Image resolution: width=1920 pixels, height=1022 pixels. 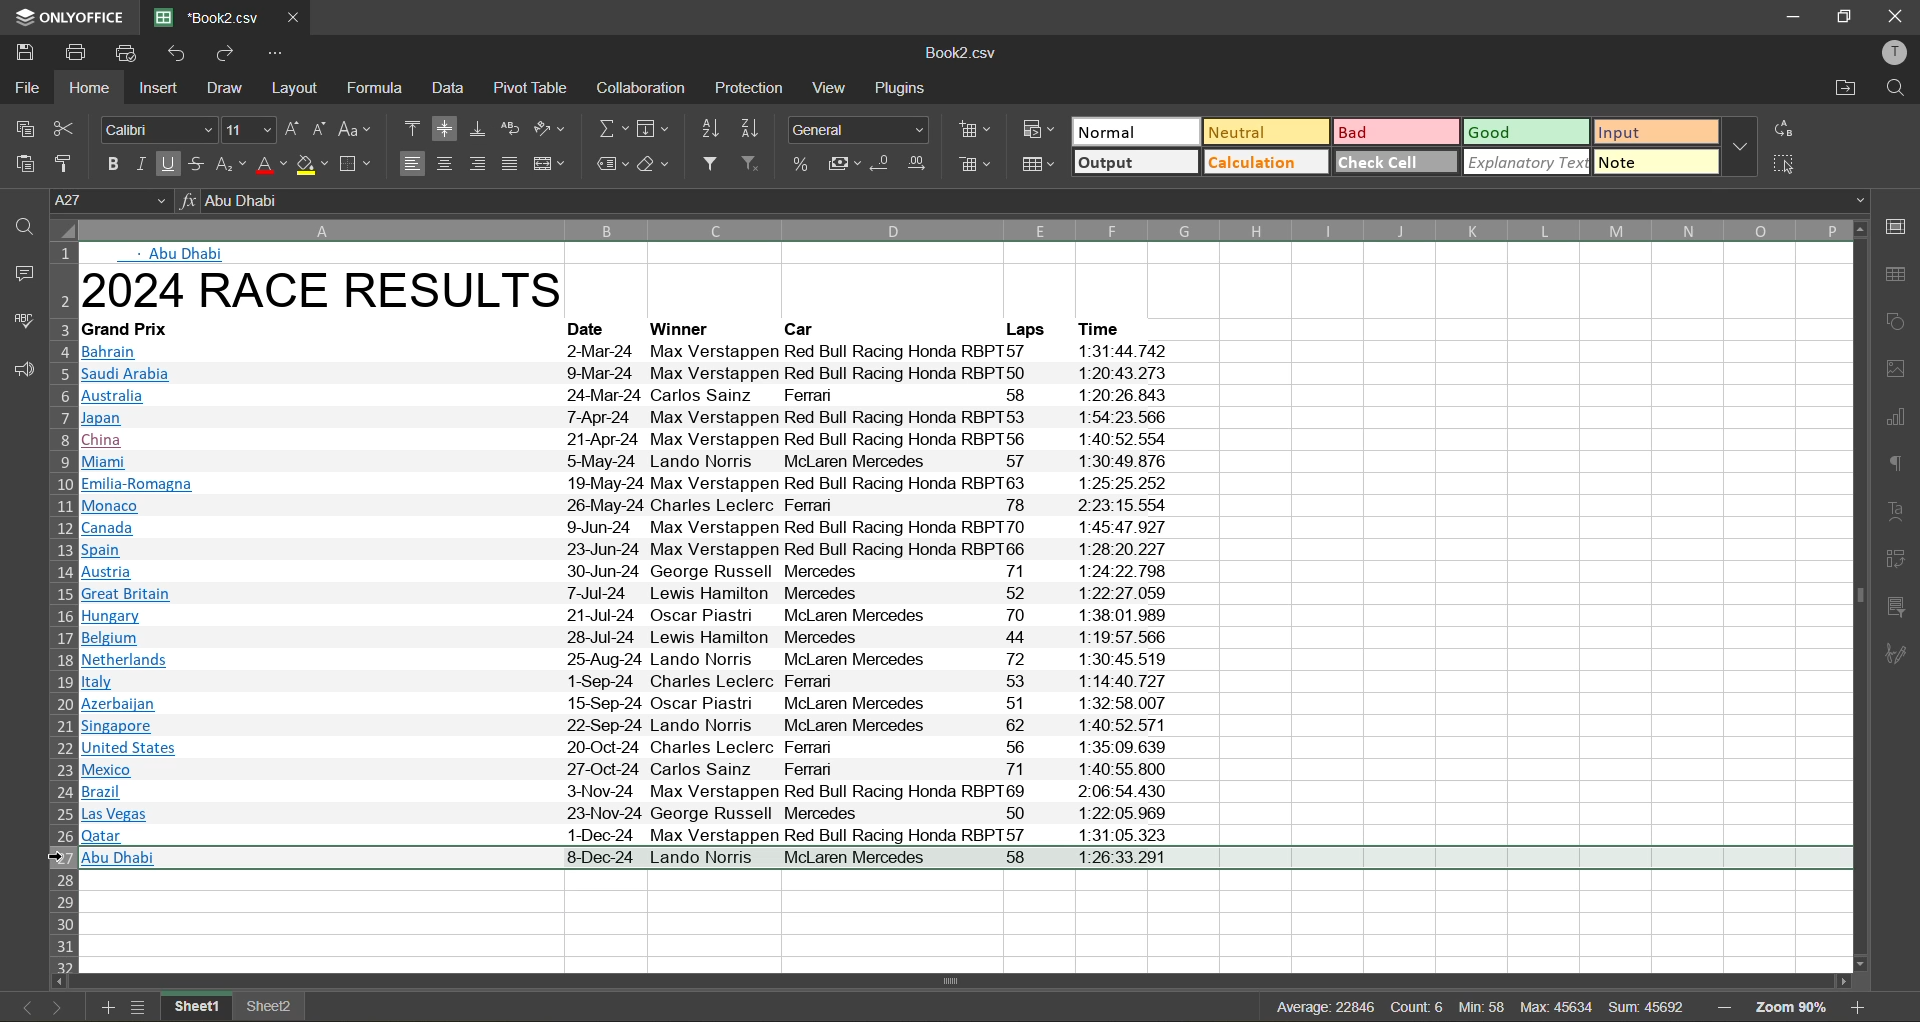 I want to click on collaboration, so click(x=642, y=88).